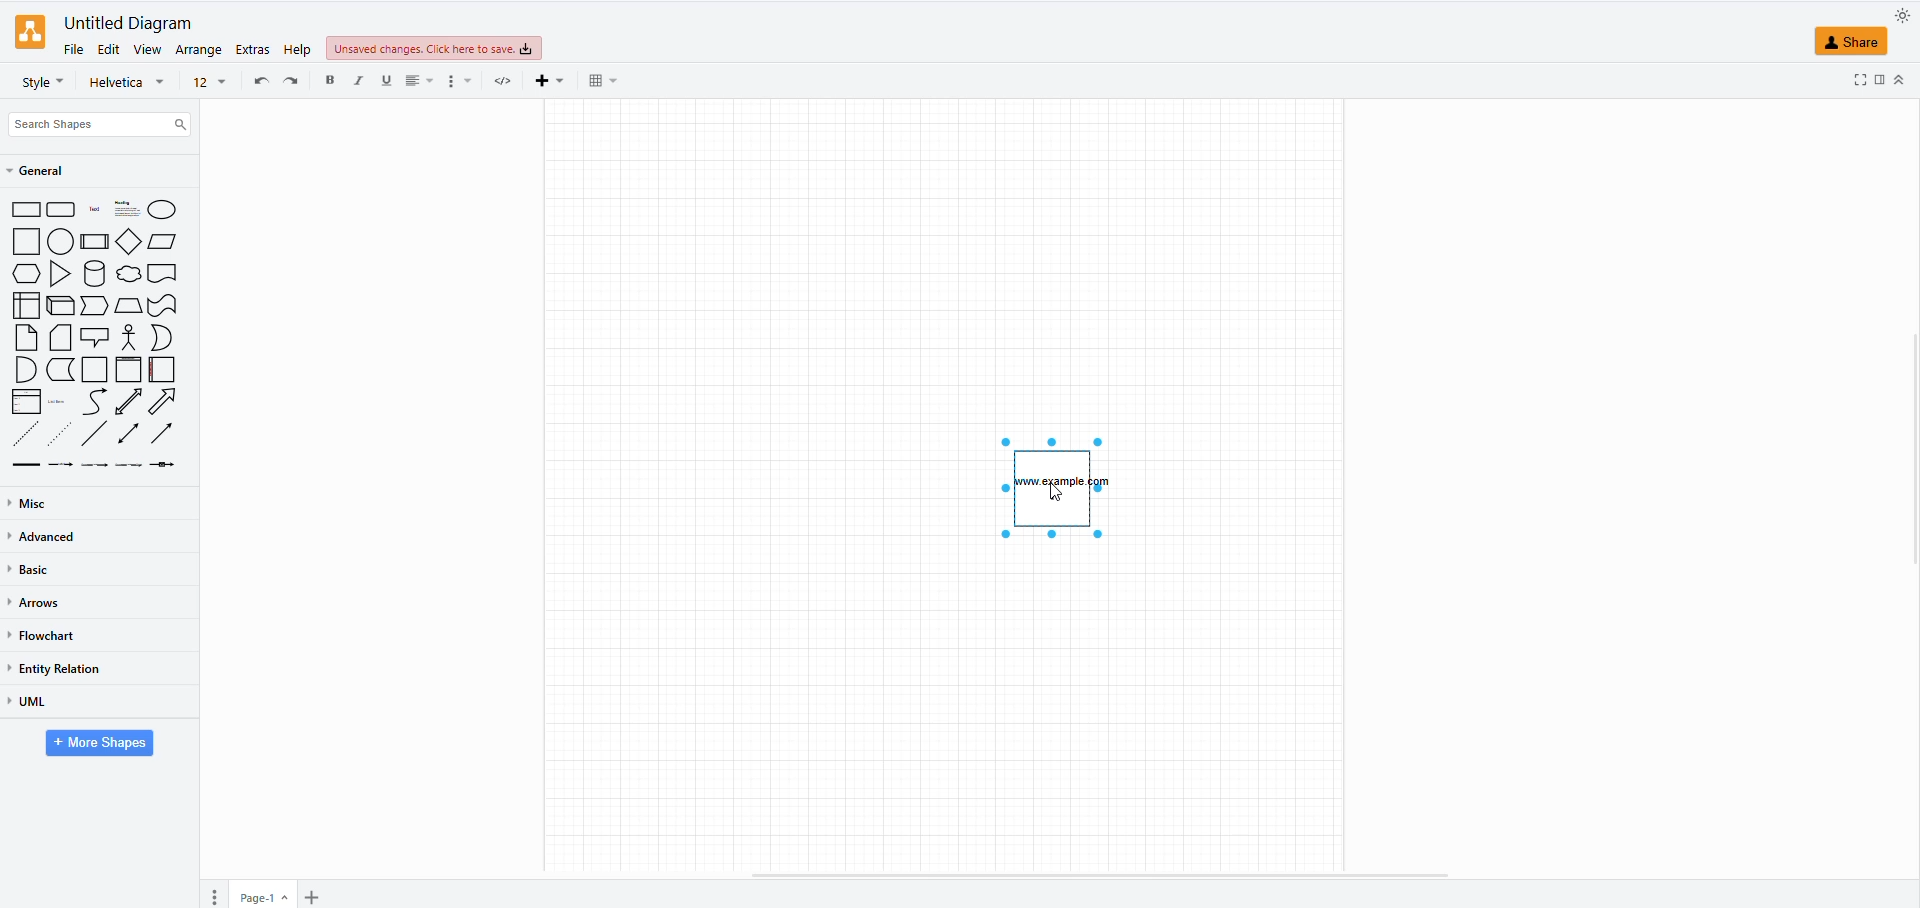 The image size is (1920, 908). Describe the element at coordinates (129, 402) in the screenshot. I see `bidirectional arrow` at that location.